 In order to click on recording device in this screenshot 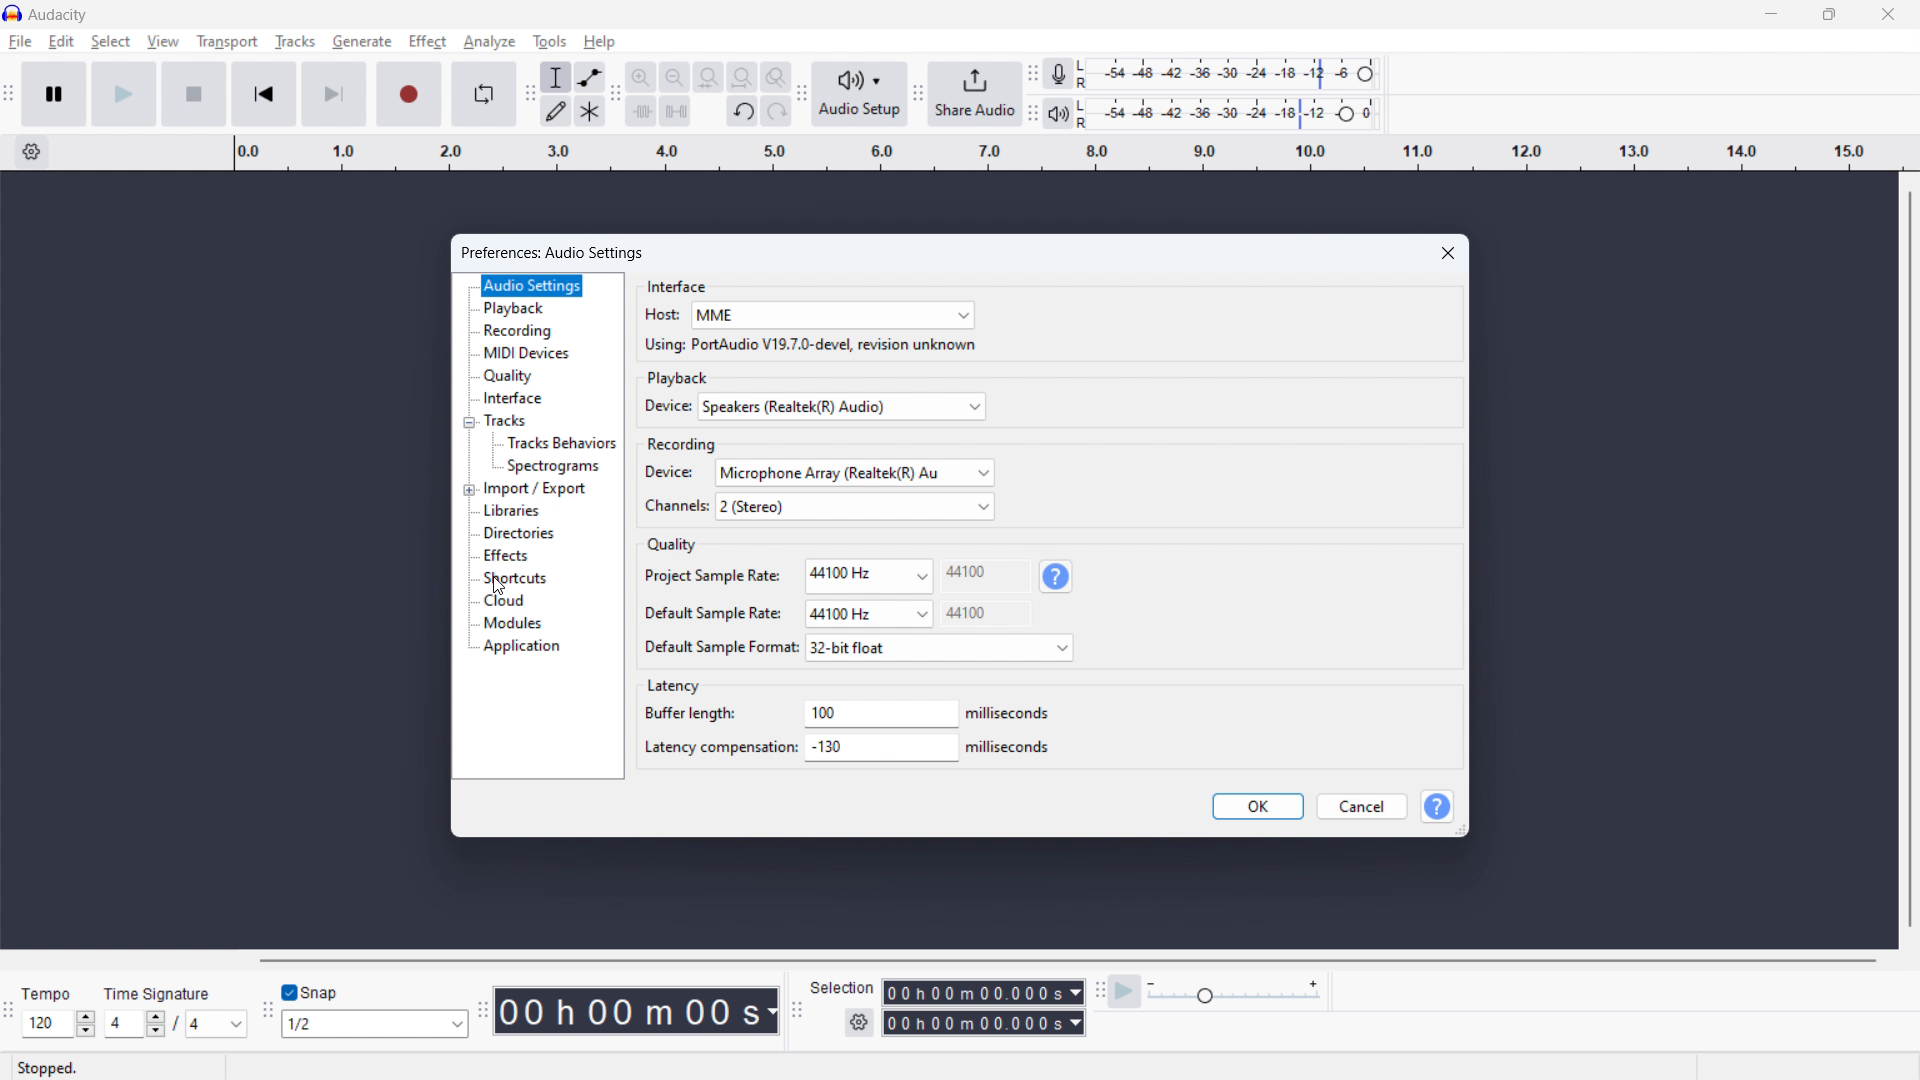, I will do `click(854, 472)`.